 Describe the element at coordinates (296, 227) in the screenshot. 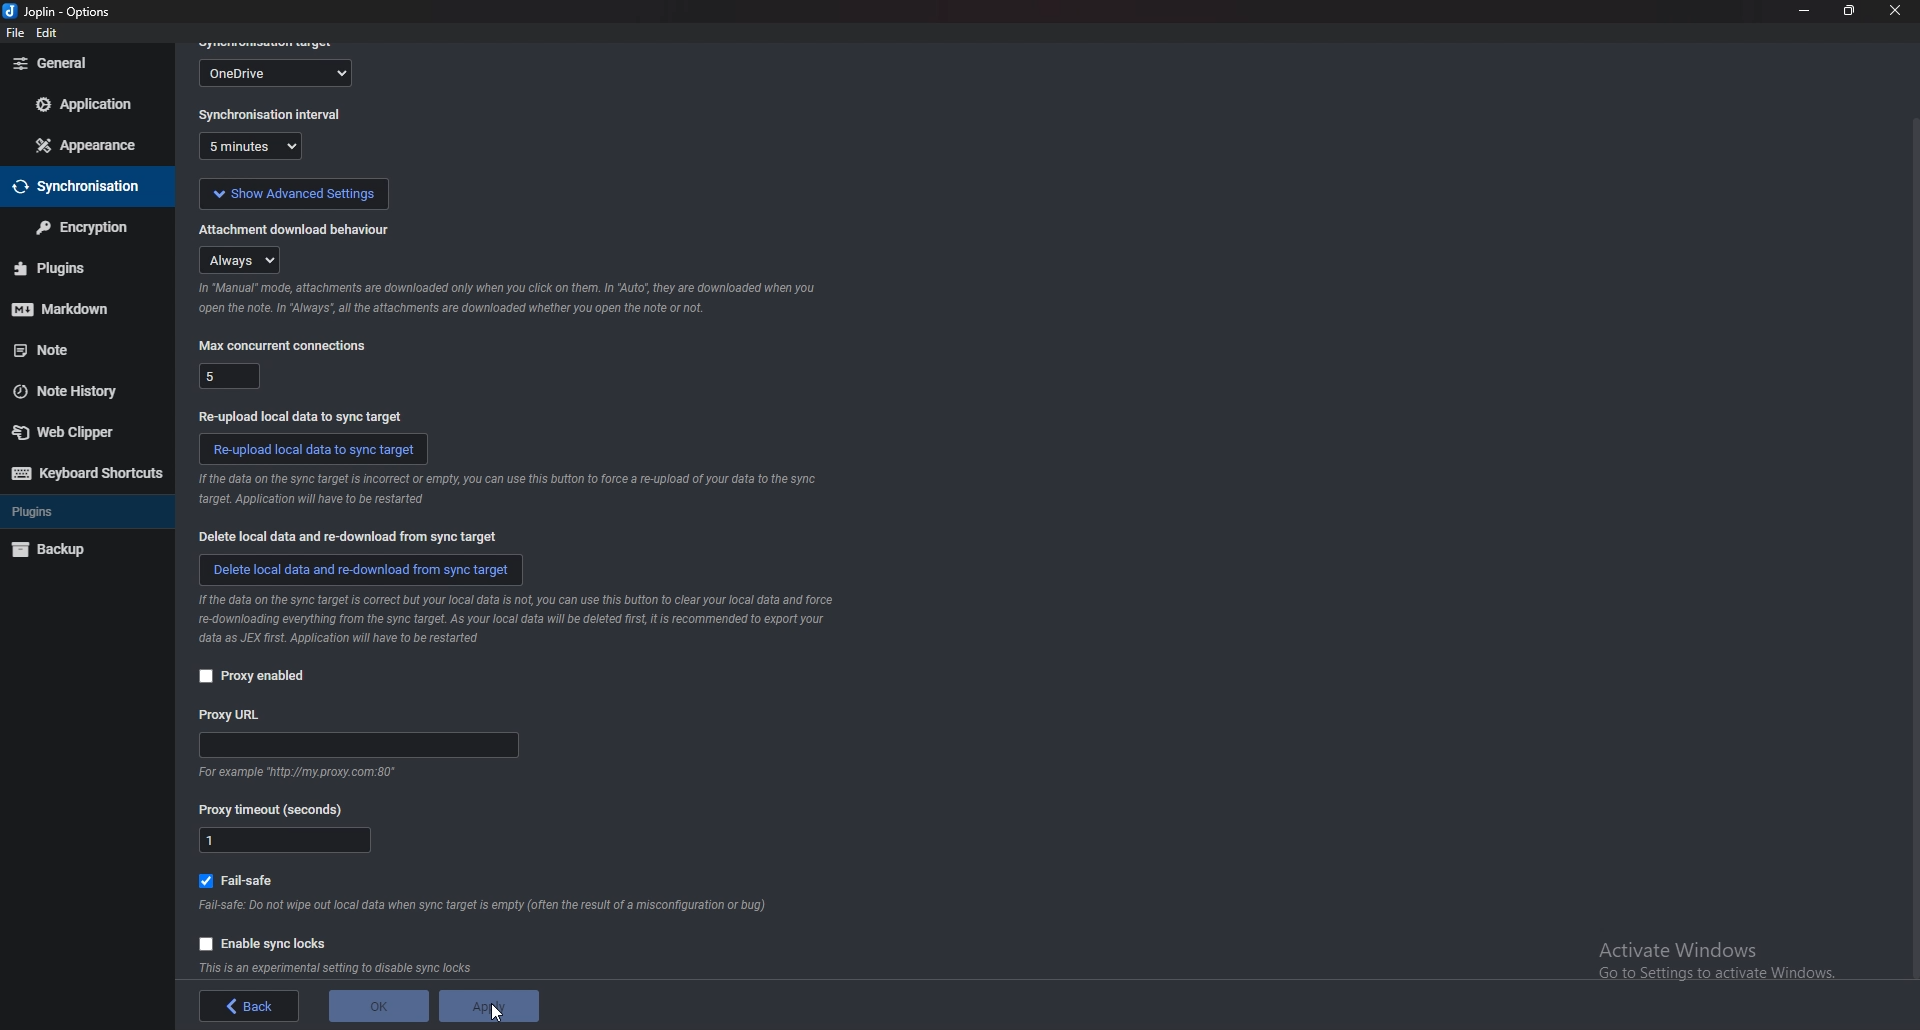

I see `attachment download behaviour` at that location.